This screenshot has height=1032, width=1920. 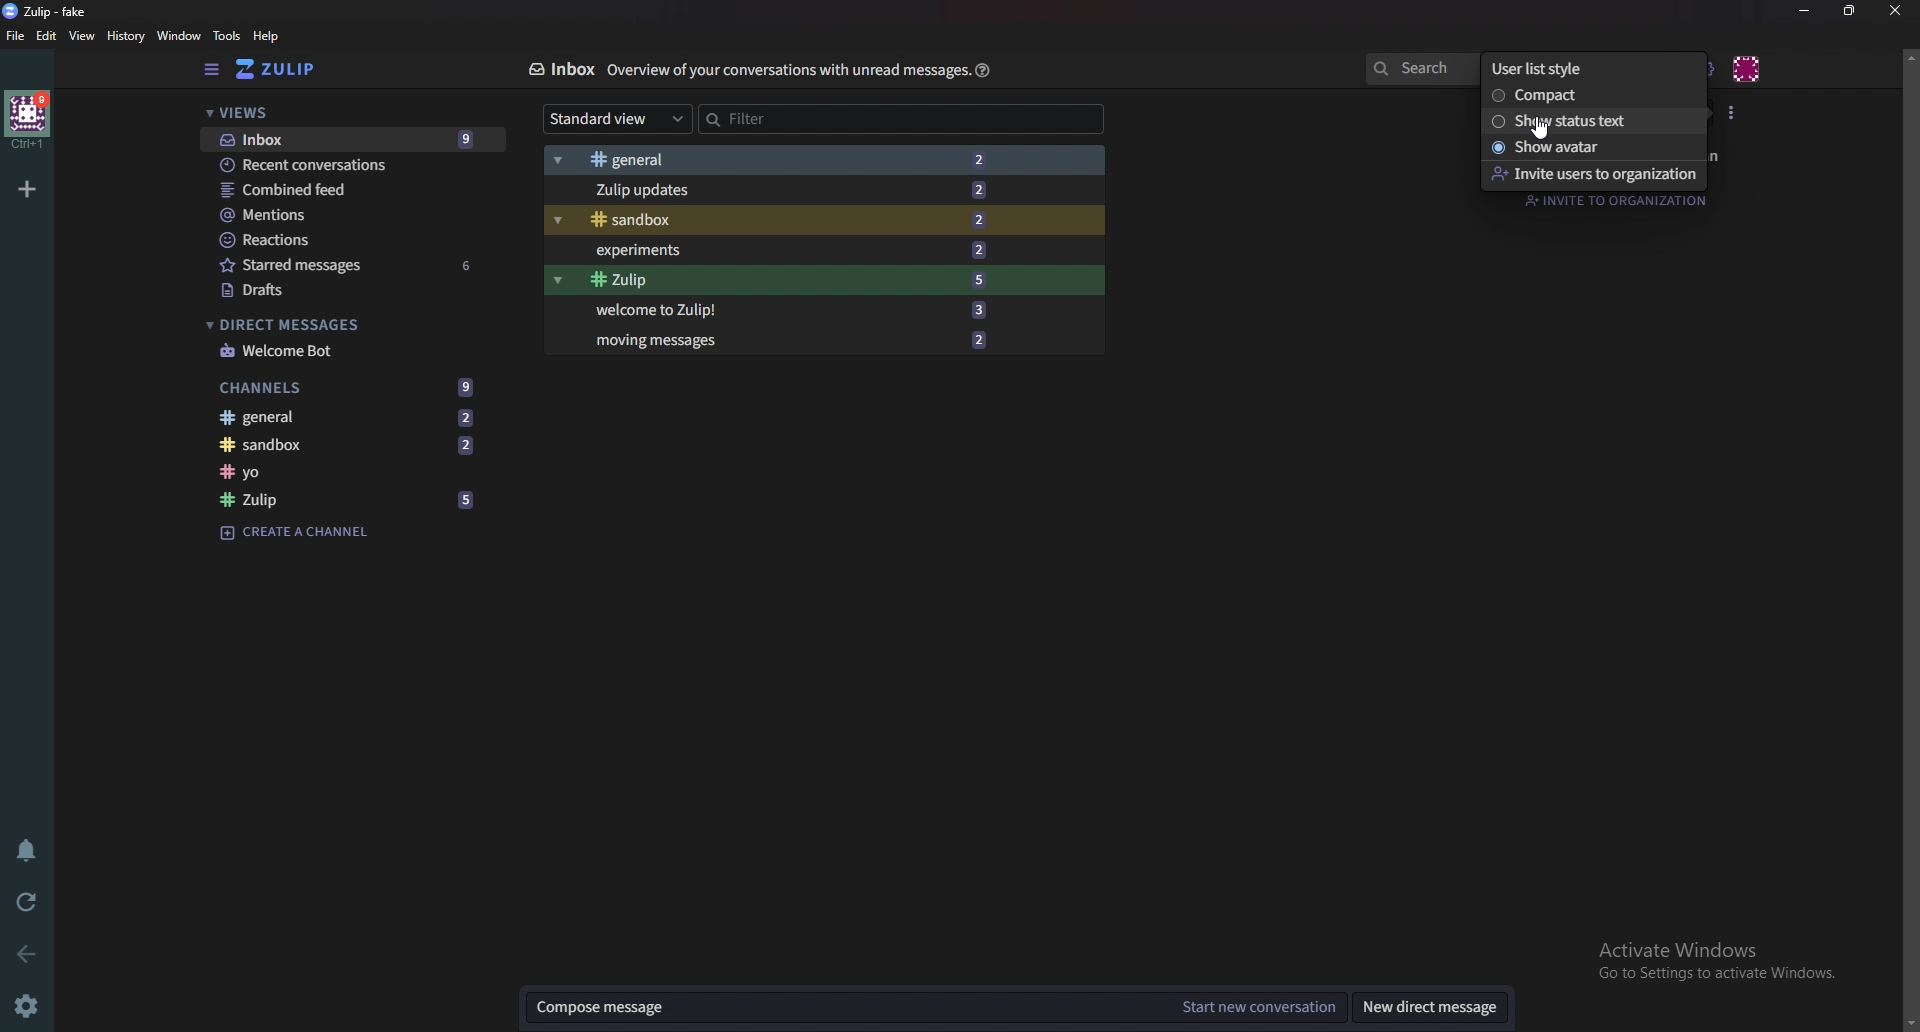 I want to click on Cursor, so click(x=1539, y=131).